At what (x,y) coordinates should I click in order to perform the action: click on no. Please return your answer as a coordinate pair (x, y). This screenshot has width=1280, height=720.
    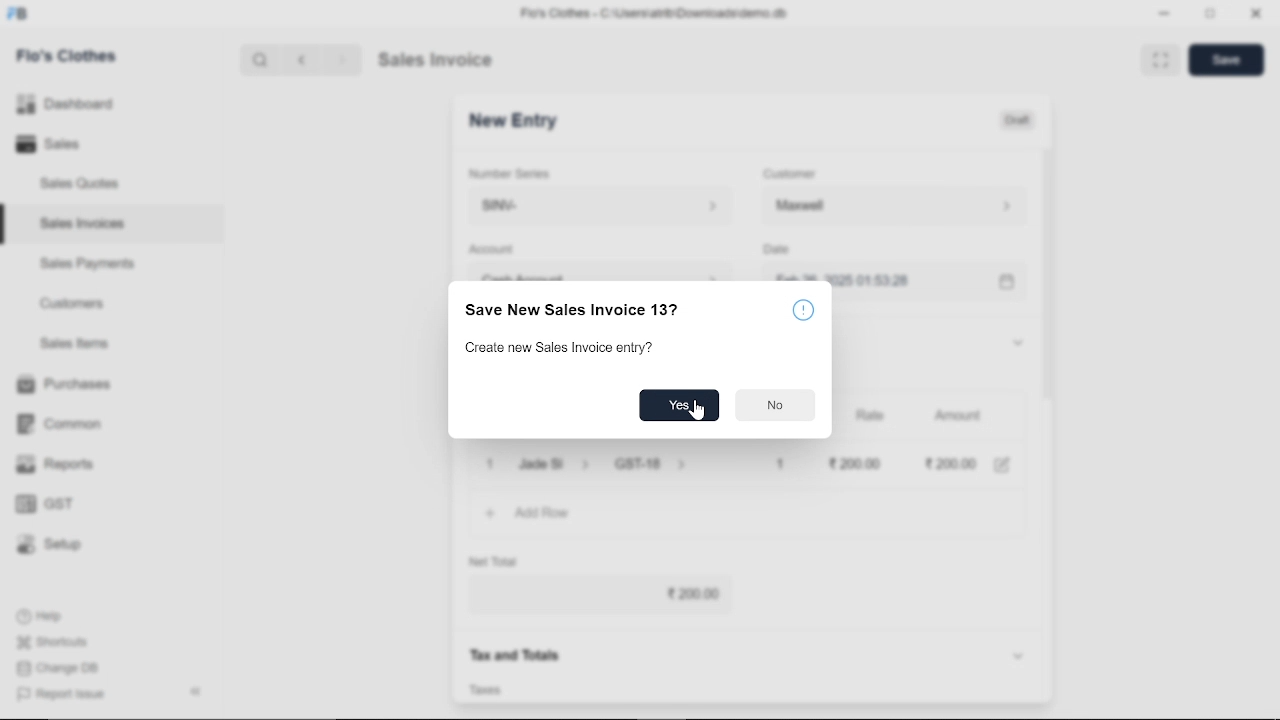
    Looking at the image, I should click on (773, 407).